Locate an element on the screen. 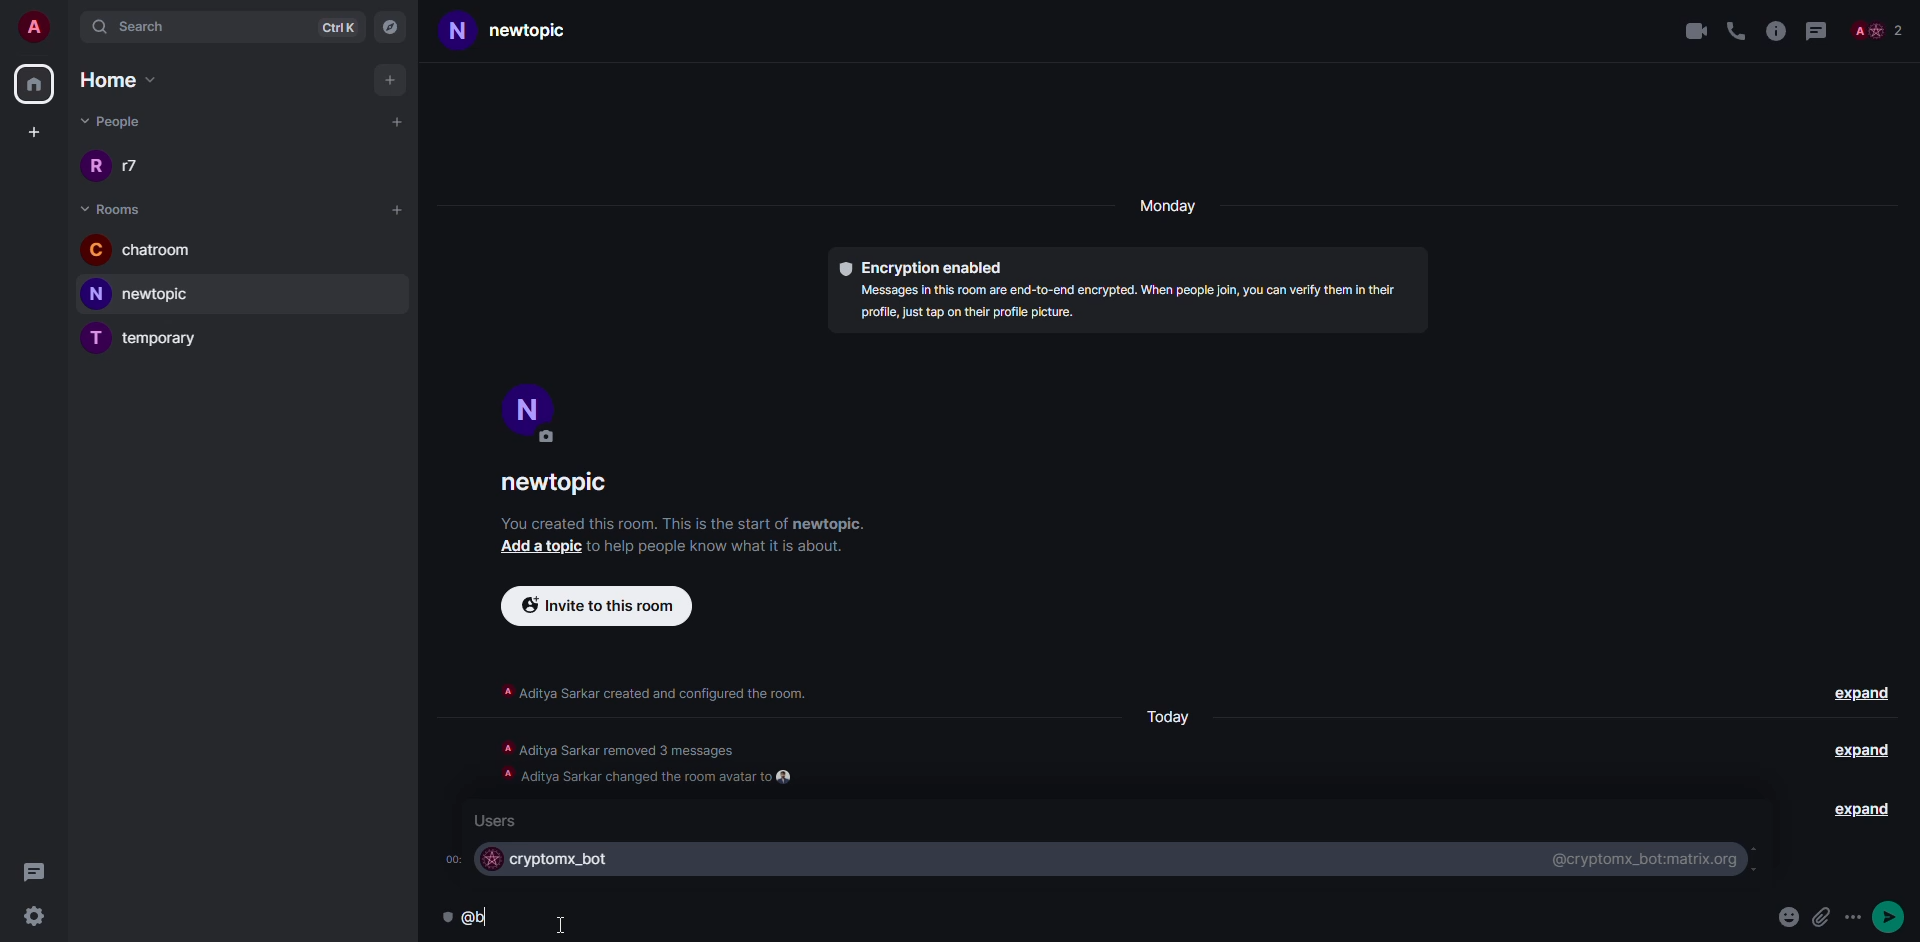 Image resolution: width=1920 pixels, height=942 pixels. home is located at coordinates (130, 80).